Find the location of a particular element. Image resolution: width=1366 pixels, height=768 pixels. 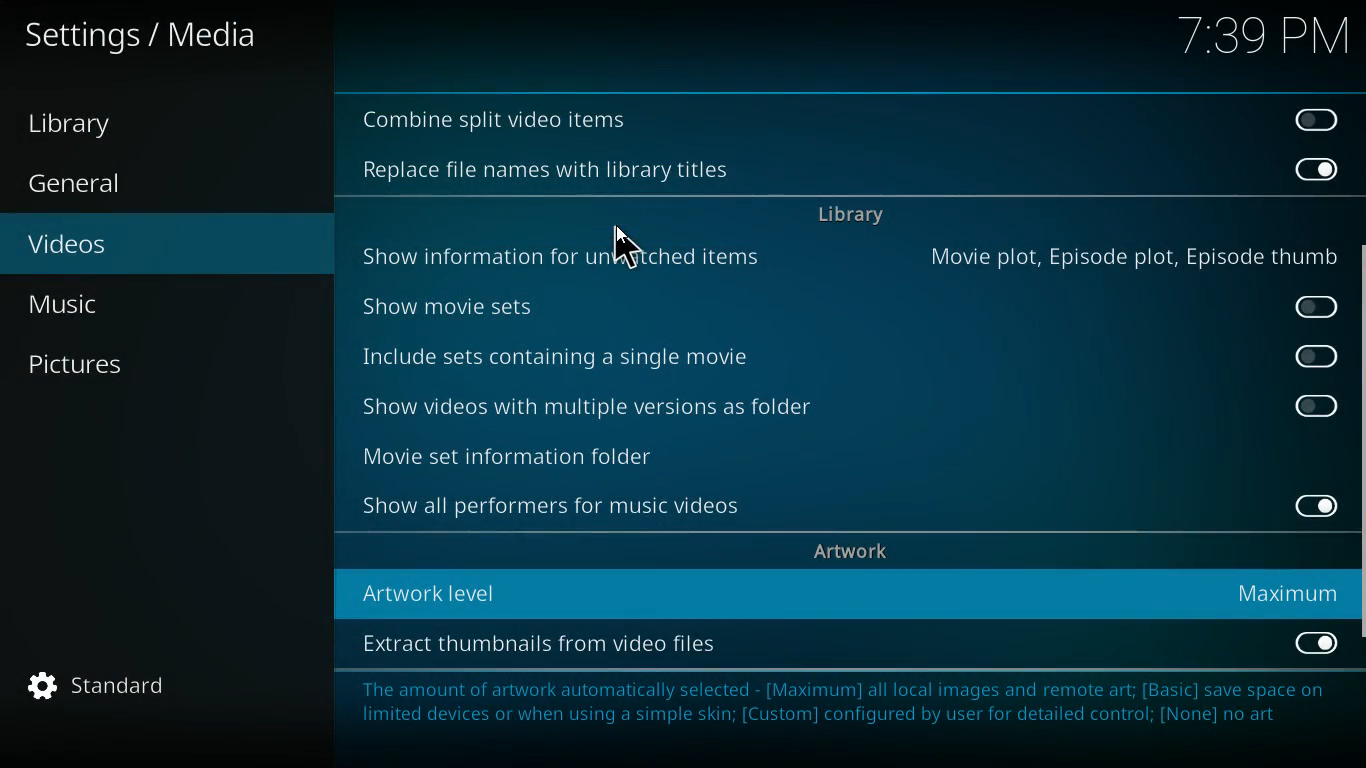

off is located at coordinates (1313, 118).